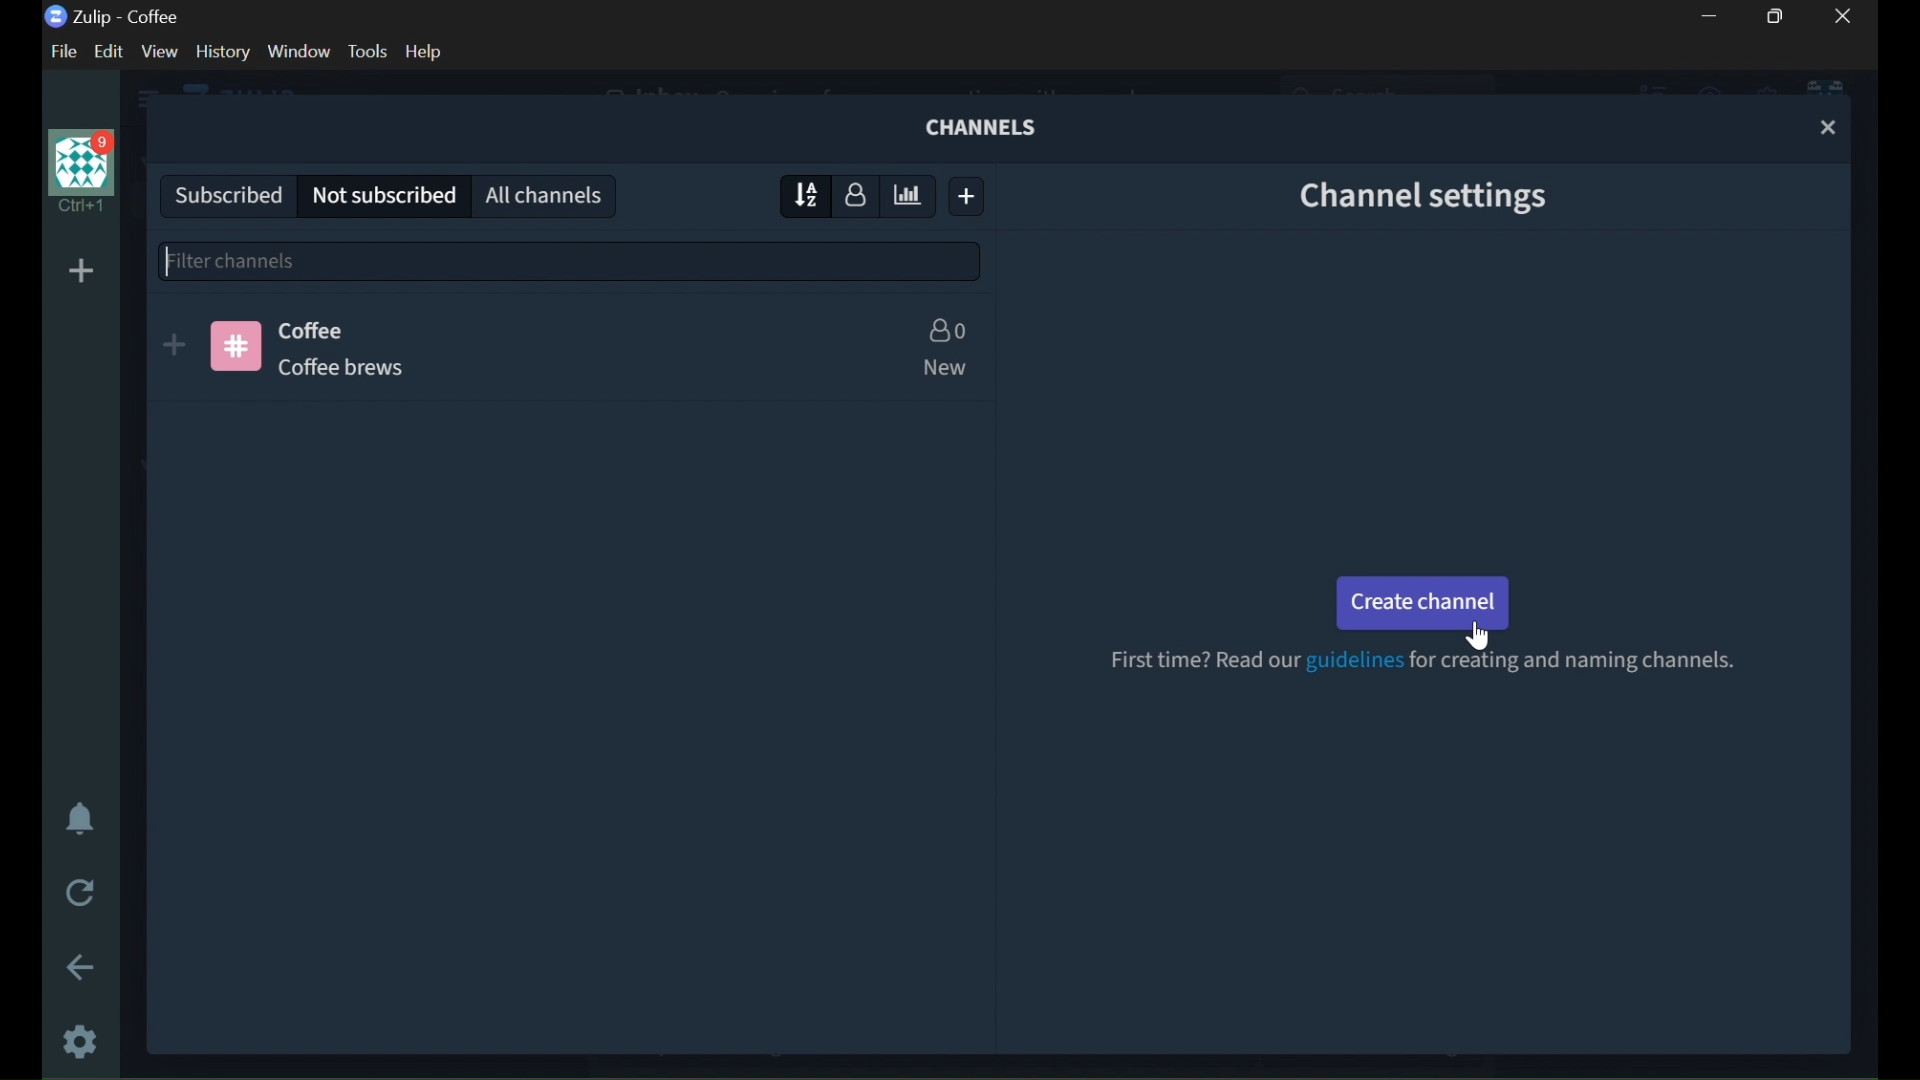 The width and height of the screenshot is (1920, 1080). What do you see at coordinates (1576, 660) in the screenshot?
I see `for creating and naming channels` at bounding box center [1576, 660].